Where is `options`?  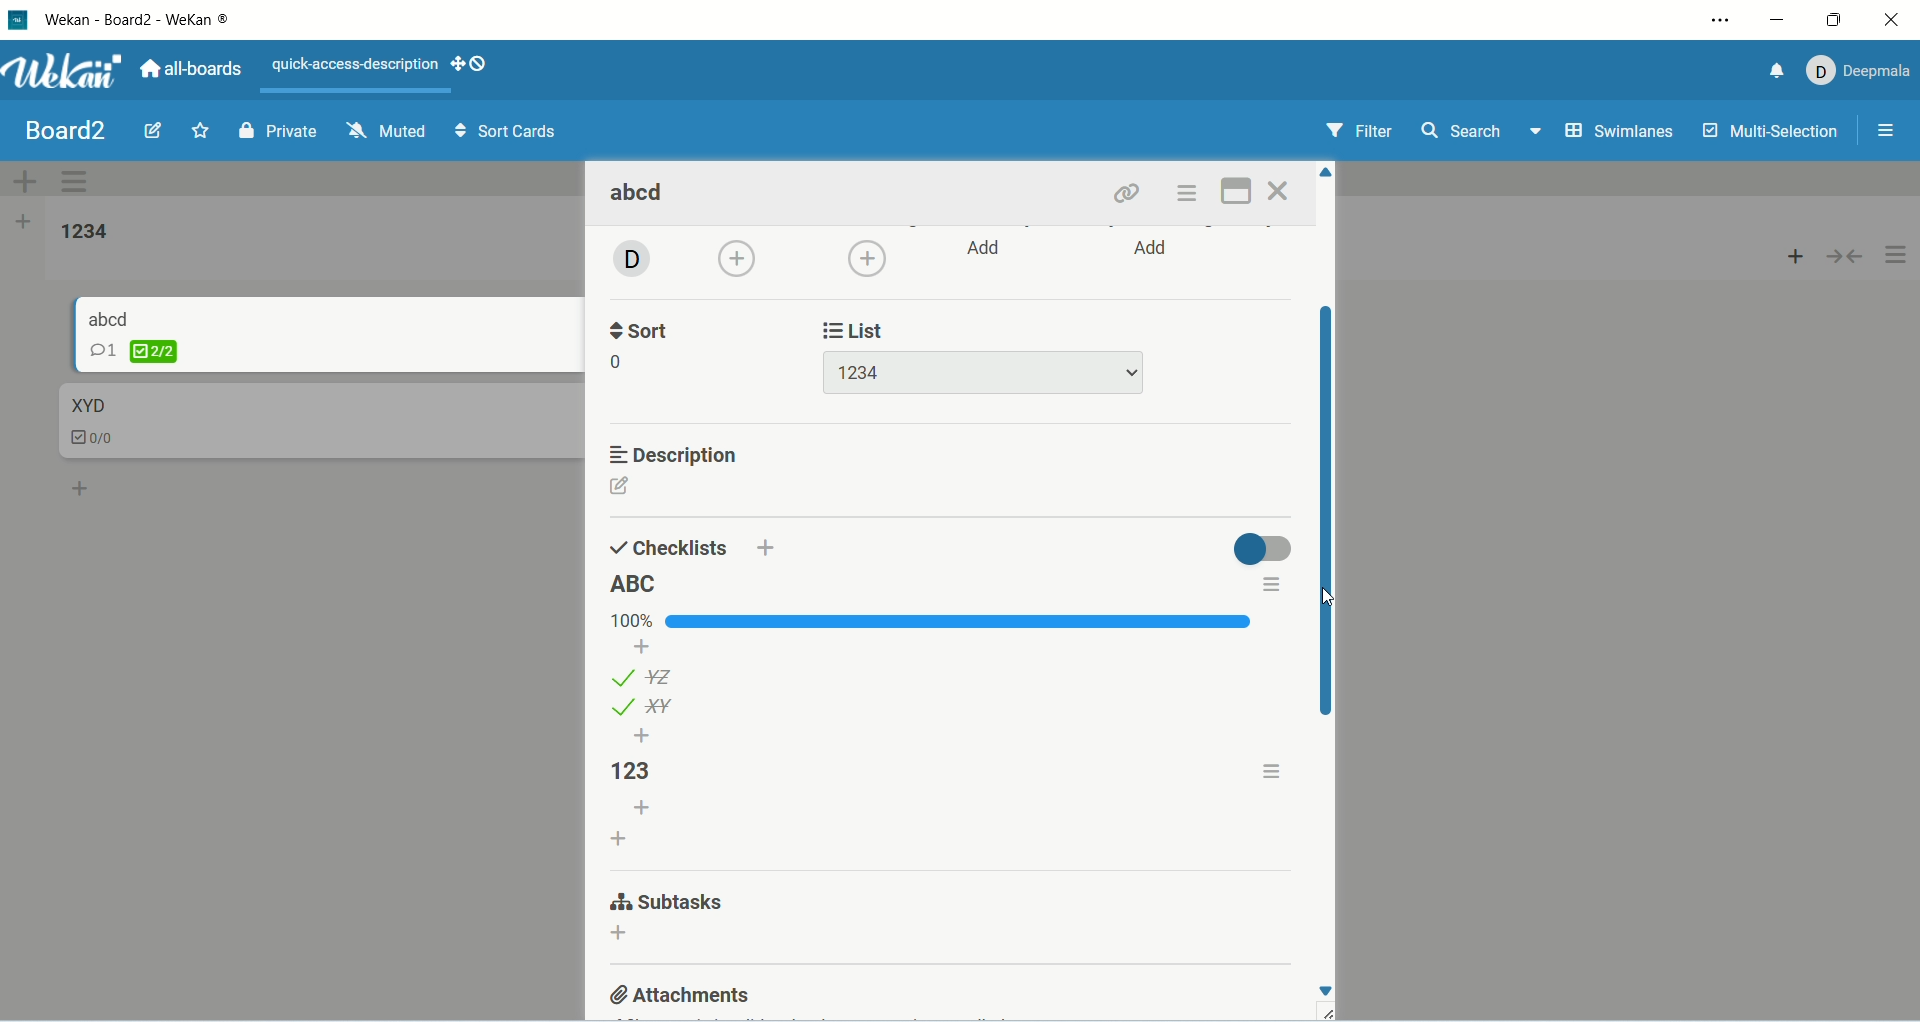 options is located at coordinates (1892, 128).